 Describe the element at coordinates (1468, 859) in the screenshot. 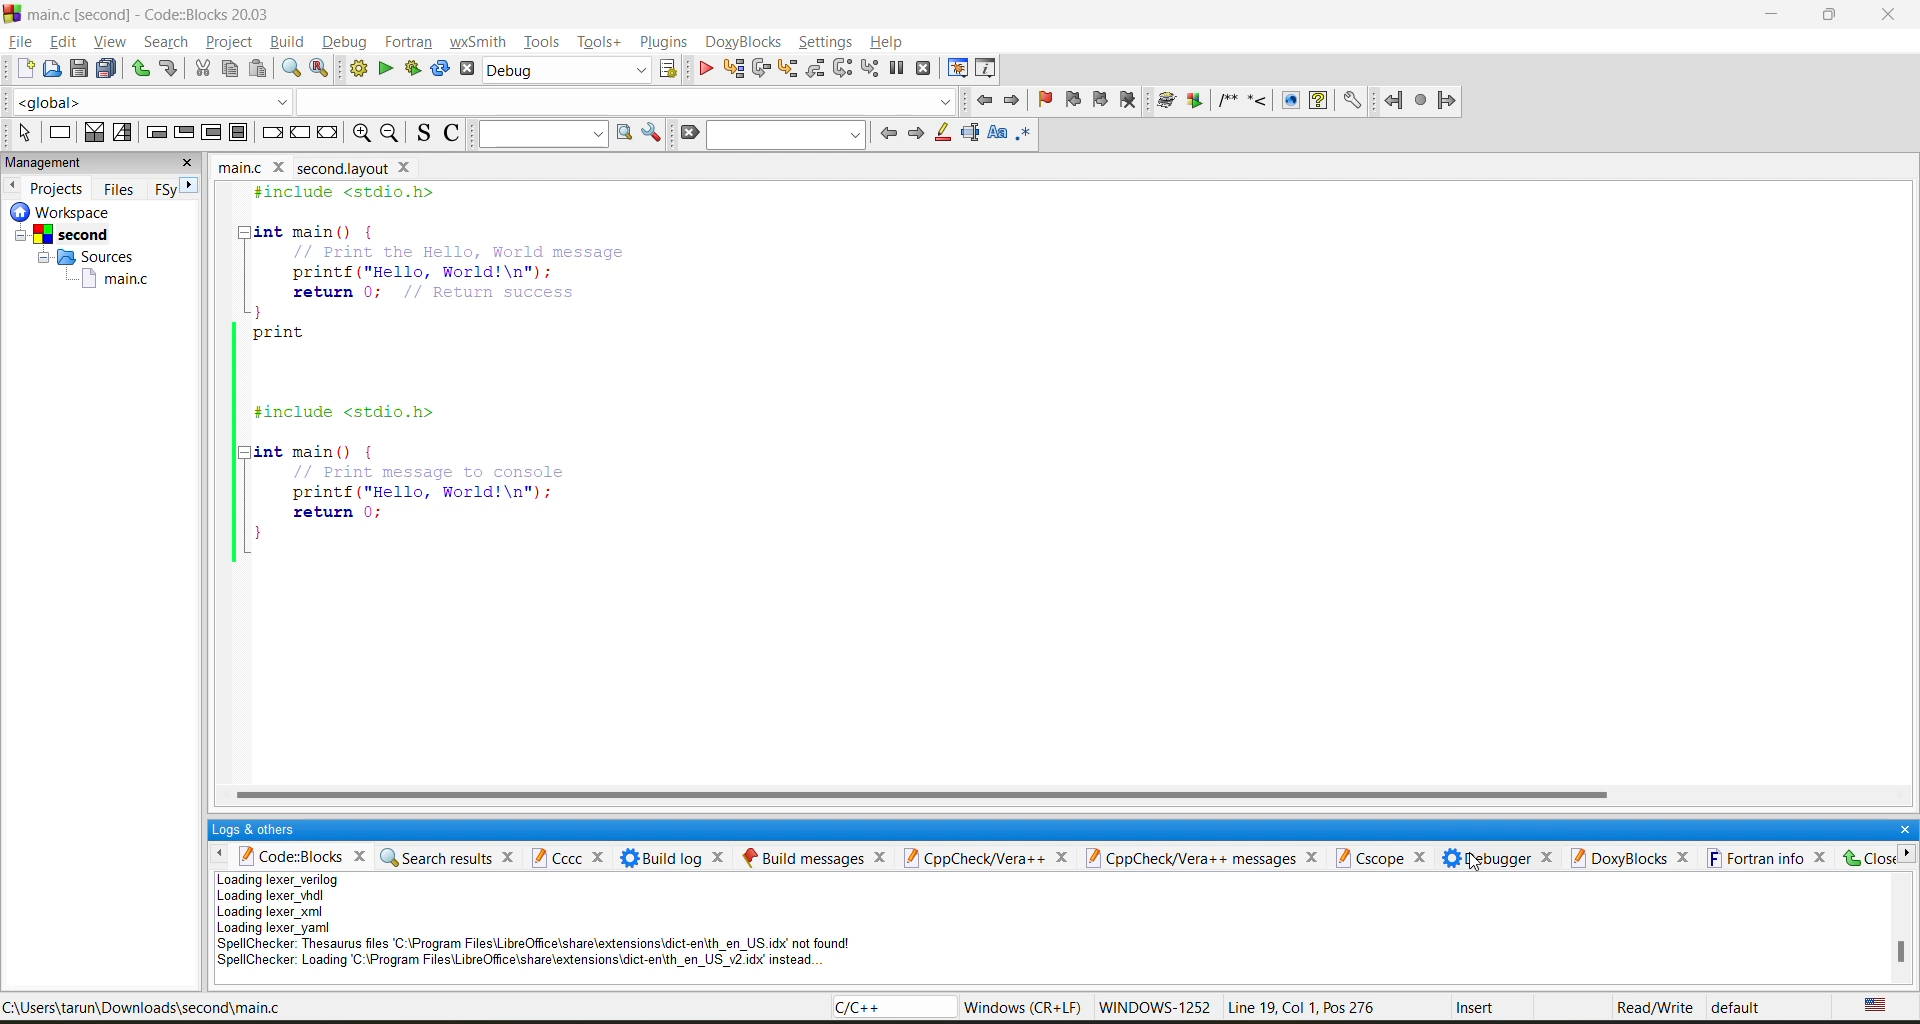

I see `cursor` at that location.